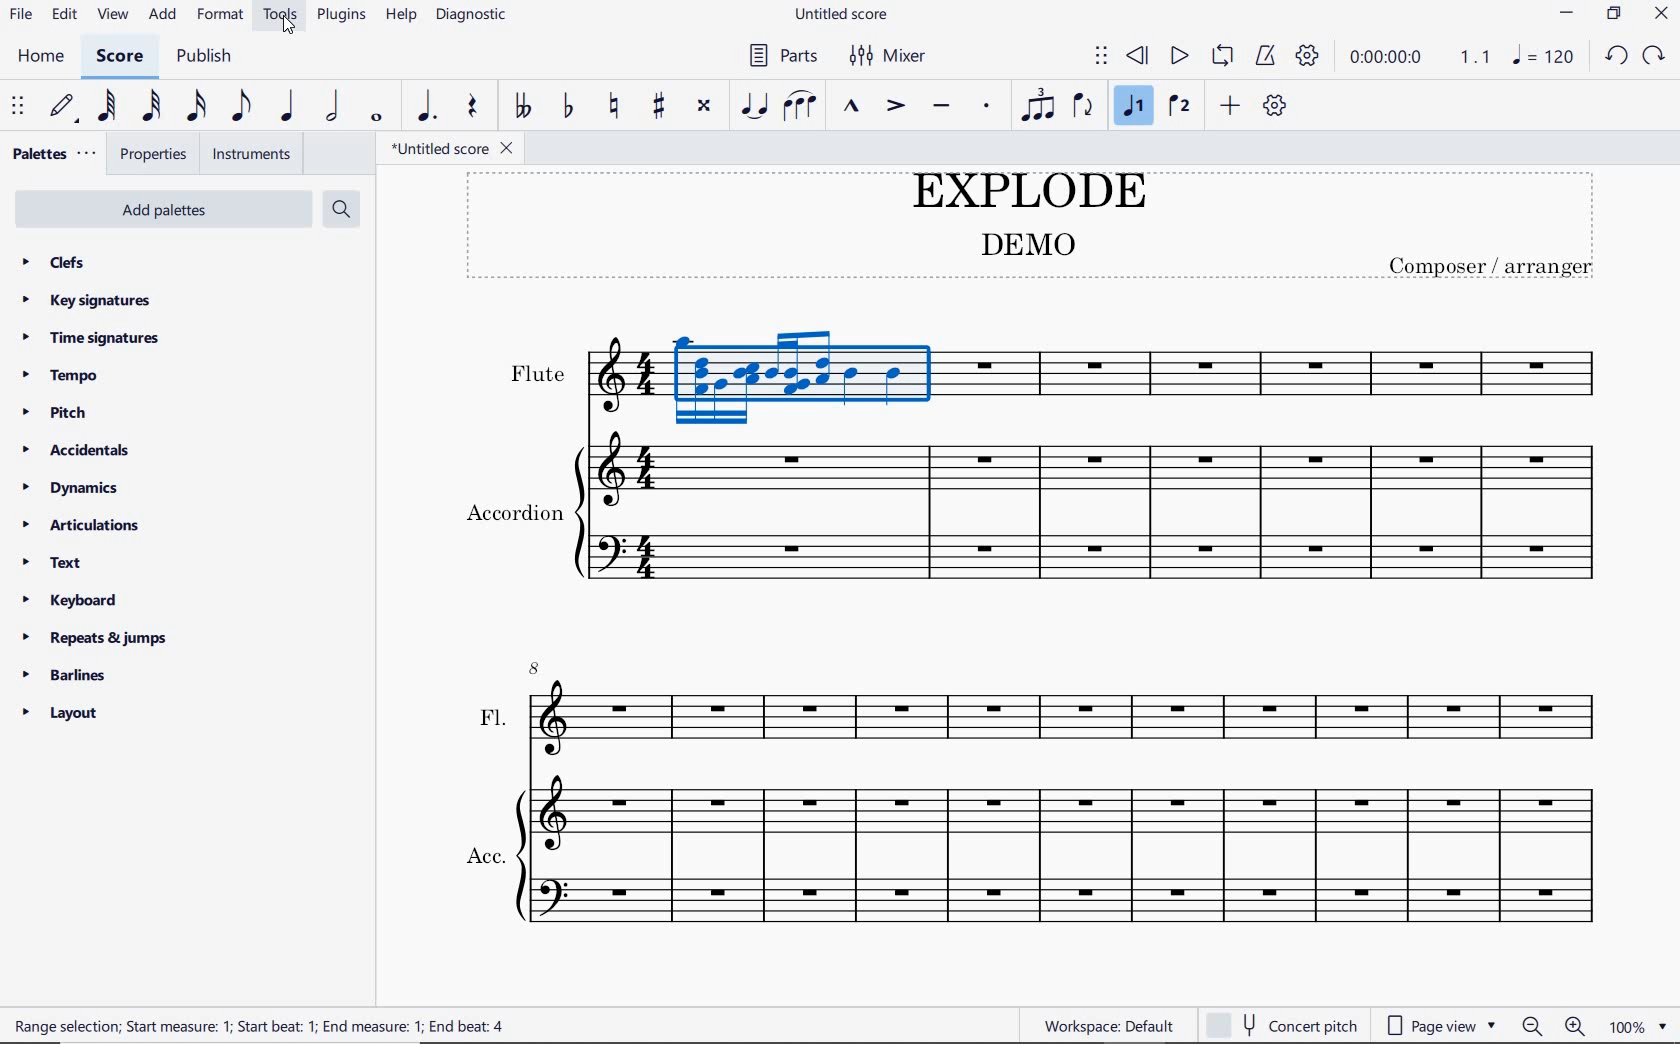 The height and width of the screenshot is (1044, 1680). What do you see at coordinates (1554, 1024) in the screenshot?
I see `zoom out or zoom in` at bounding box center [1554, 1024].